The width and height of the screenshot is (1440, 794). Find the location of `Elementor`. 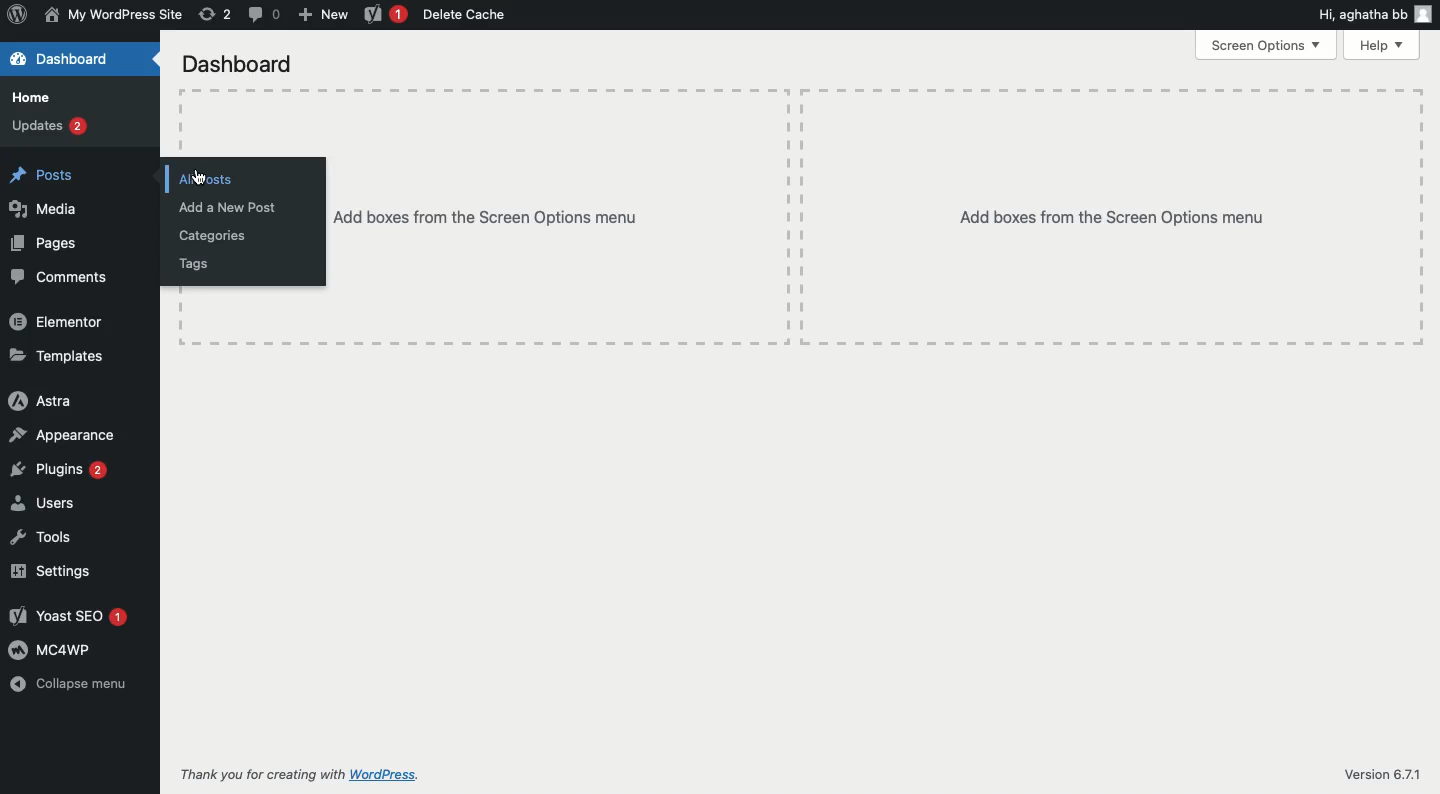

Elementor is located at coordinates (59, 322).